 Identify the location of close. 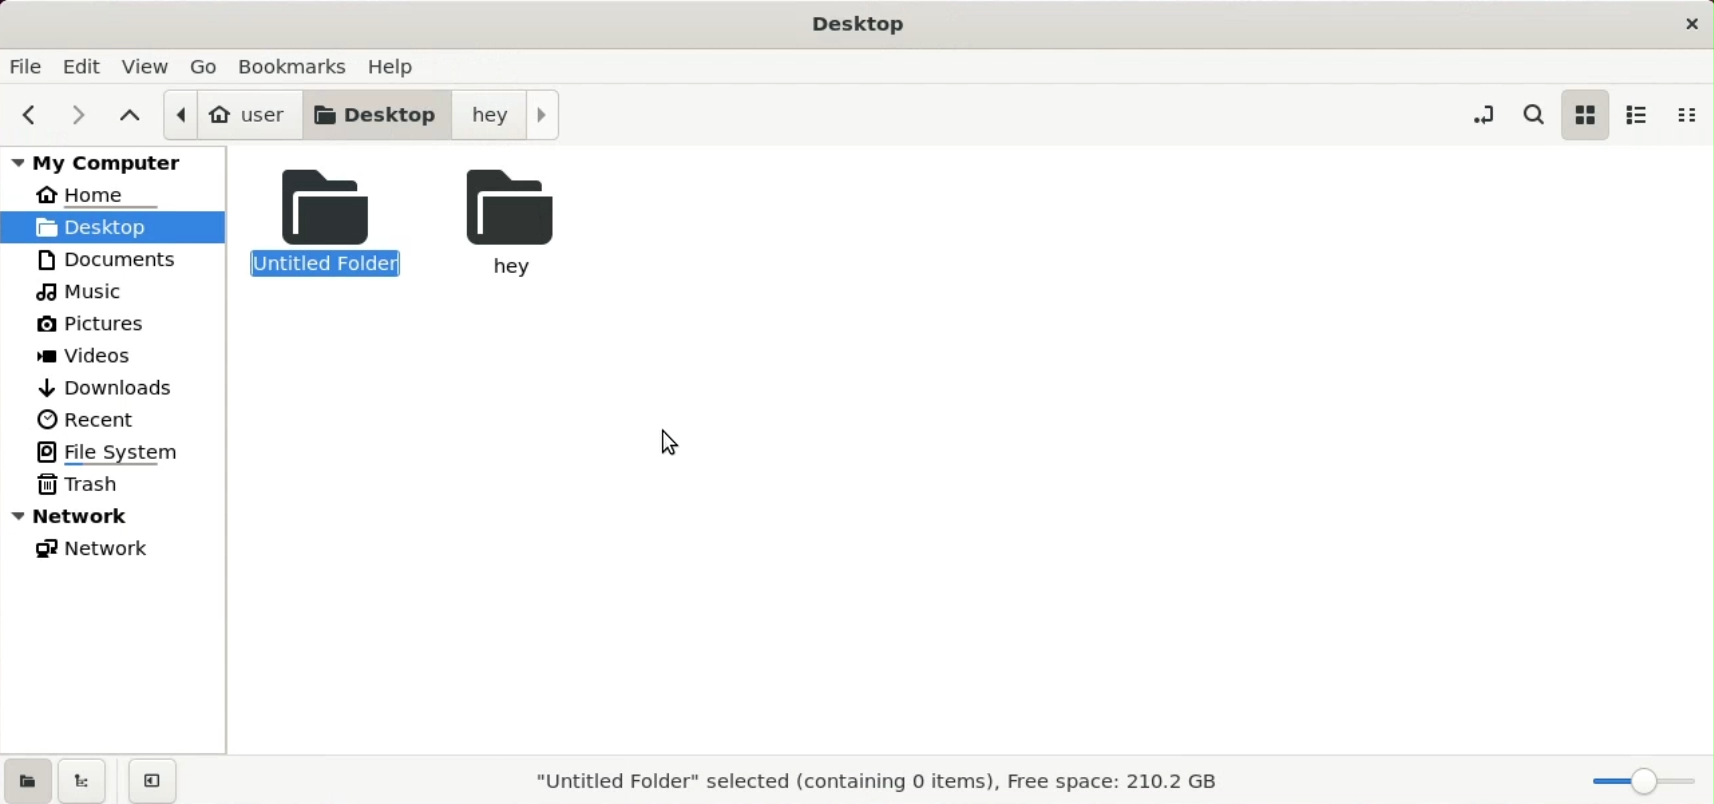
(1690, 25).